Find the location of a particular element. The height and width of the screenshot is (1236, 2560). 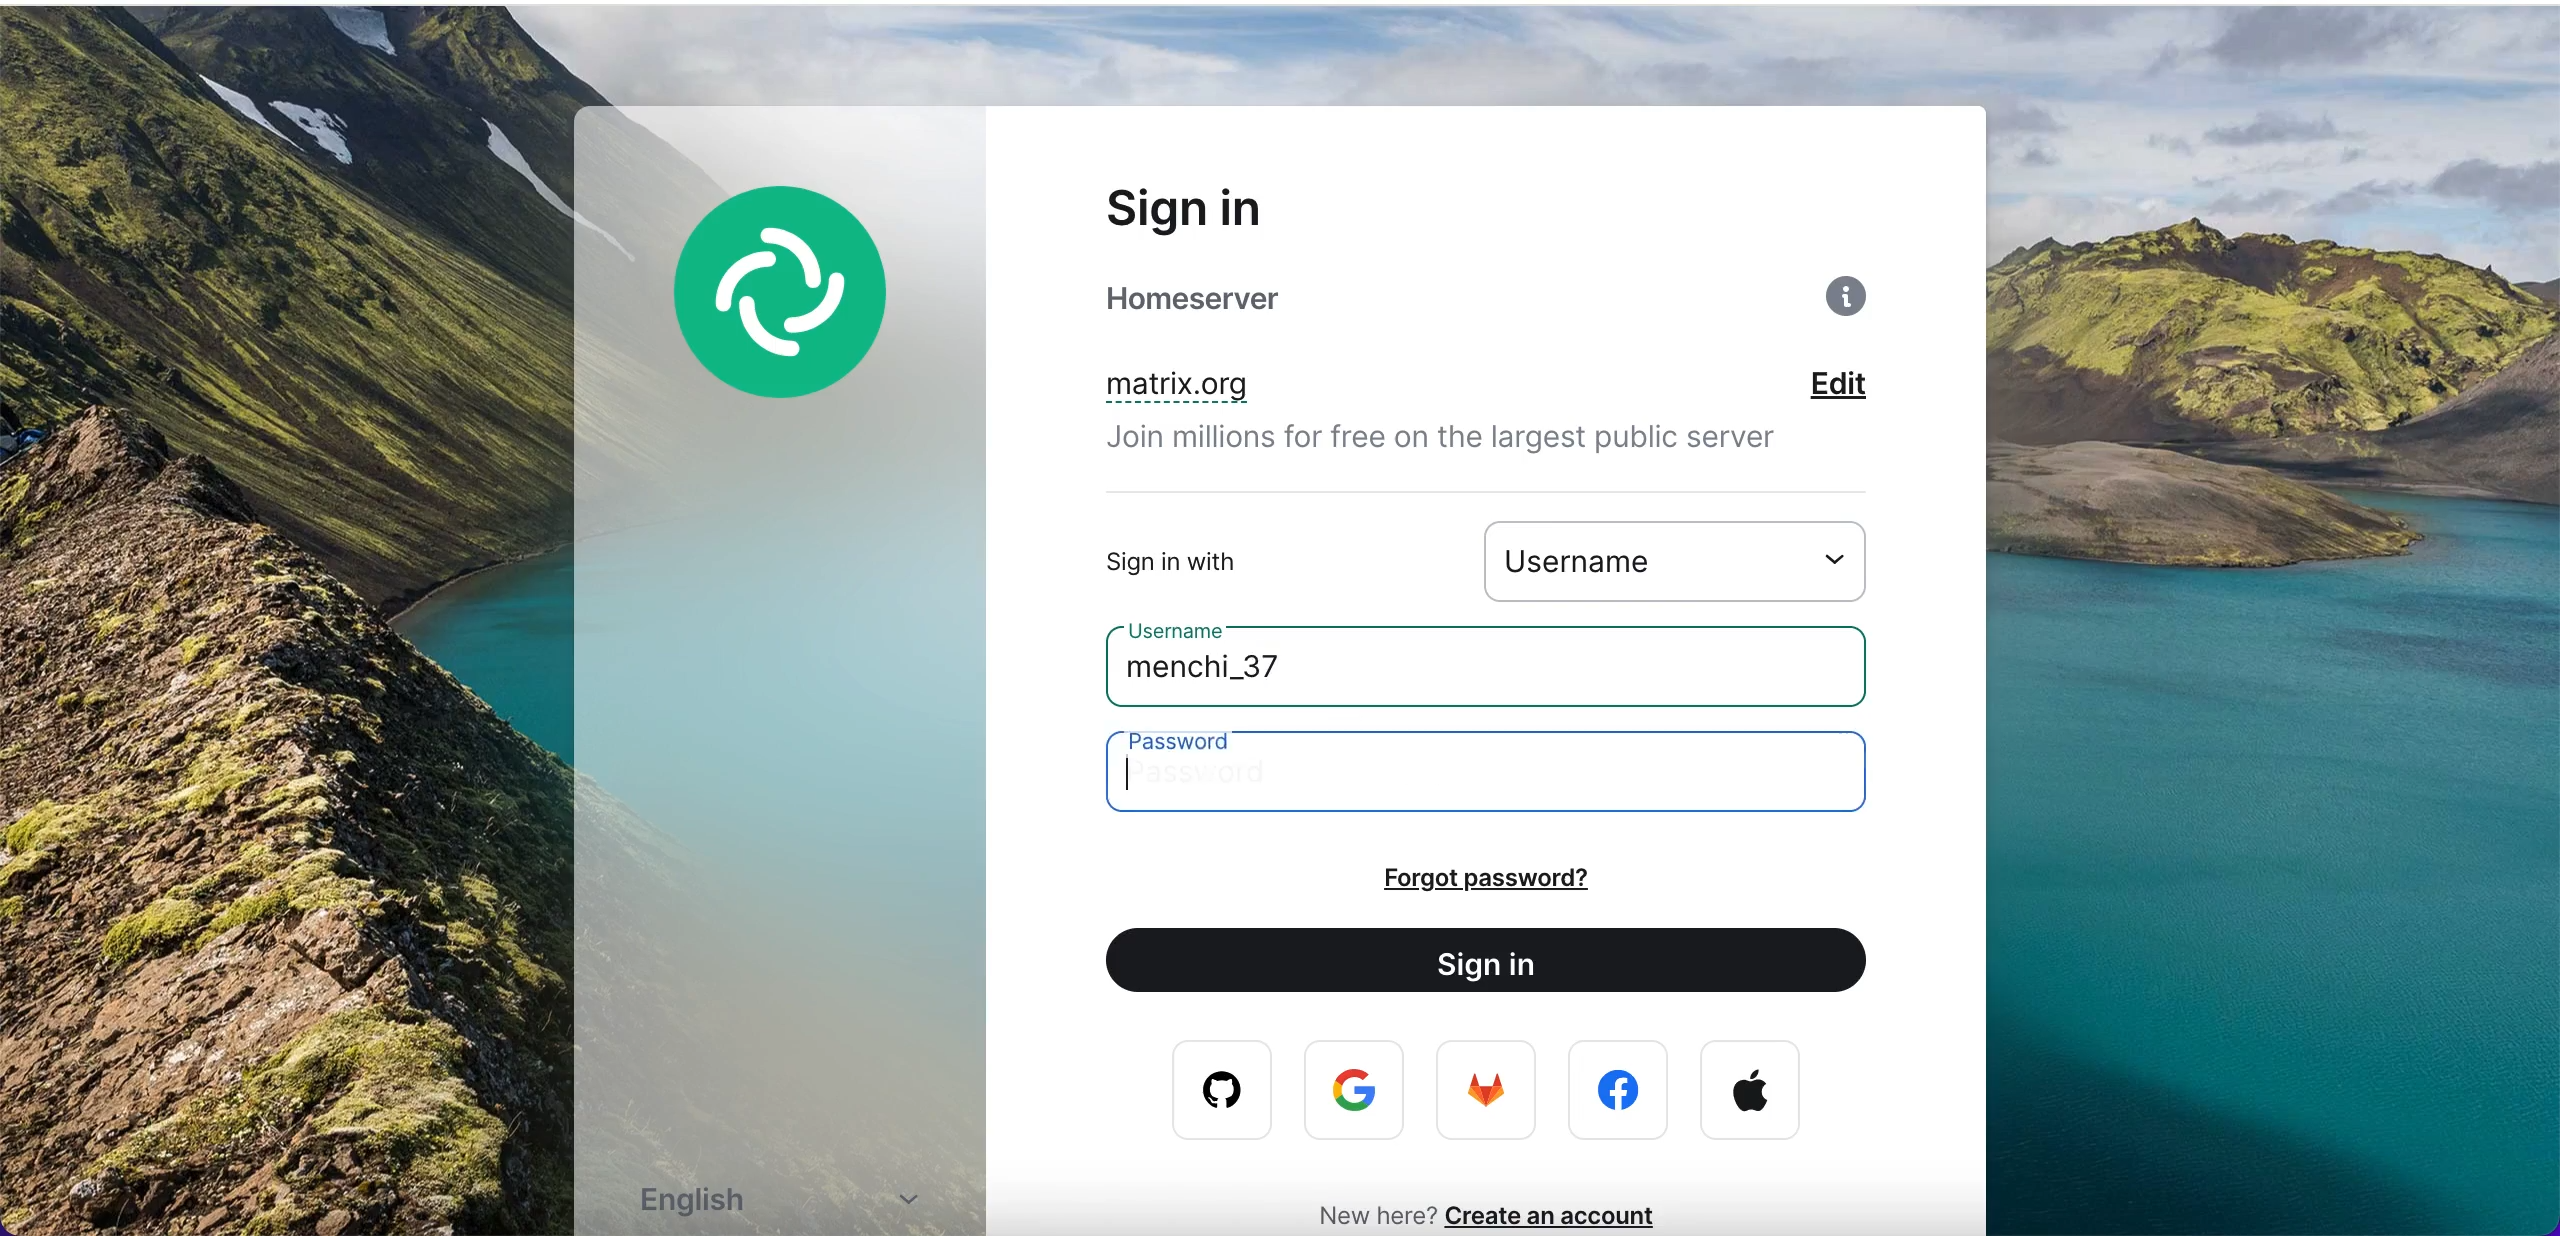

text cursor is located at coordinates (1133, 772).